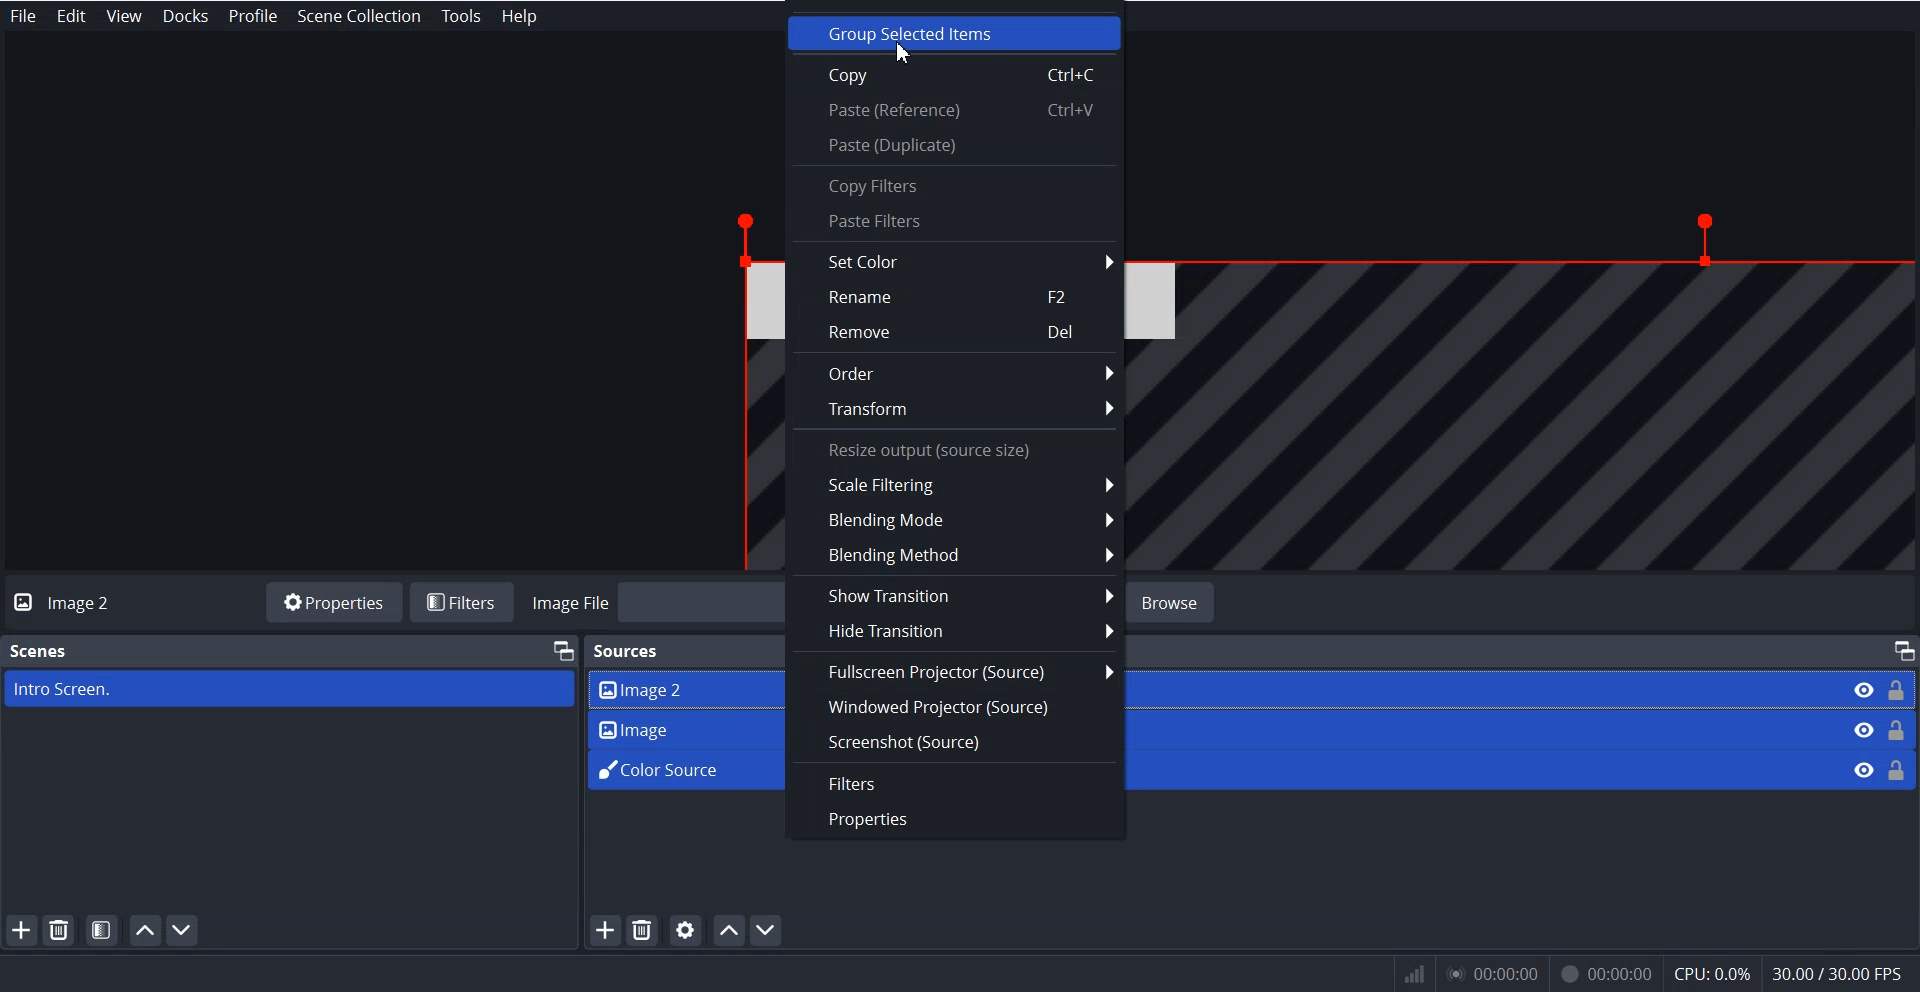 This screenshot has height=992, width=1920. I want to click on Move Source Up, so click(729, 930).